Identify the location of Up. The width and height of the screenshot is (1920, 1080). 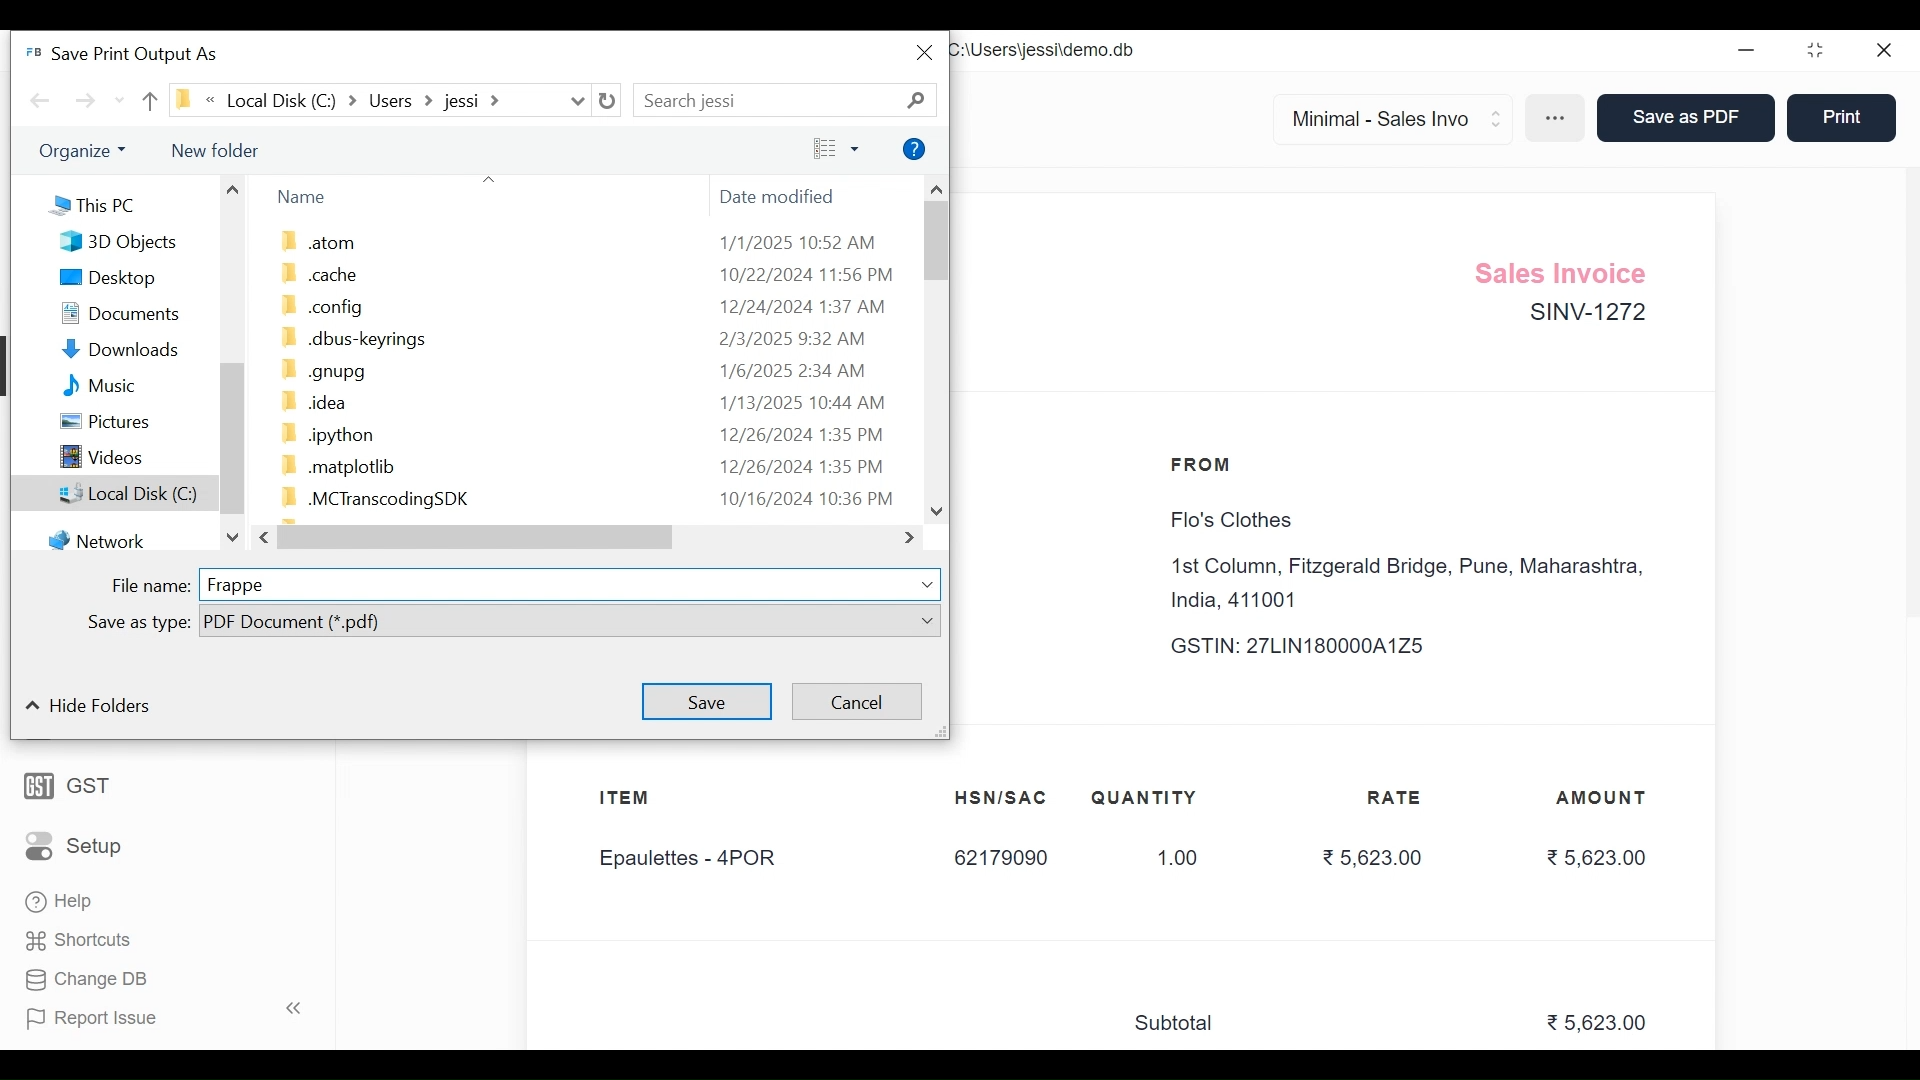
(147, 101).